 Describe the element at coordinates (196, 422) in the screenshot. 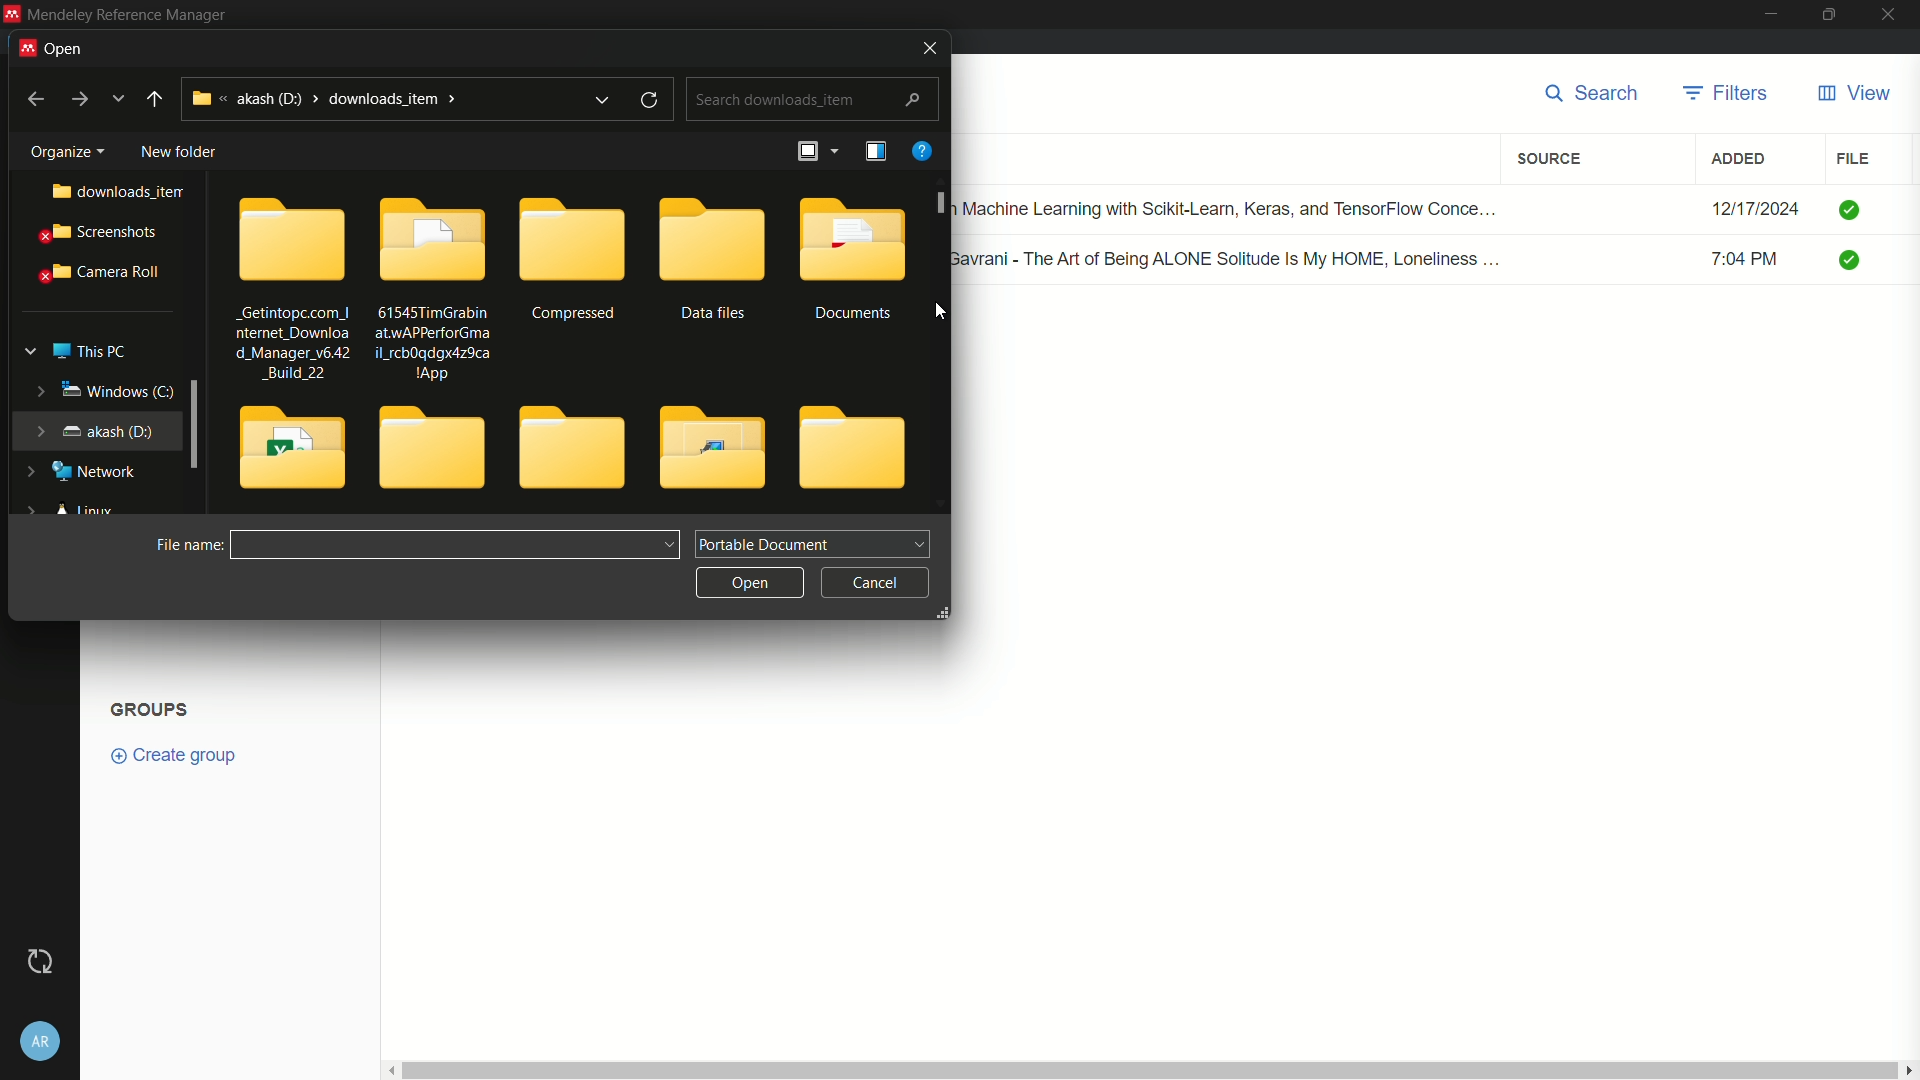

I see `expand window` at that location.